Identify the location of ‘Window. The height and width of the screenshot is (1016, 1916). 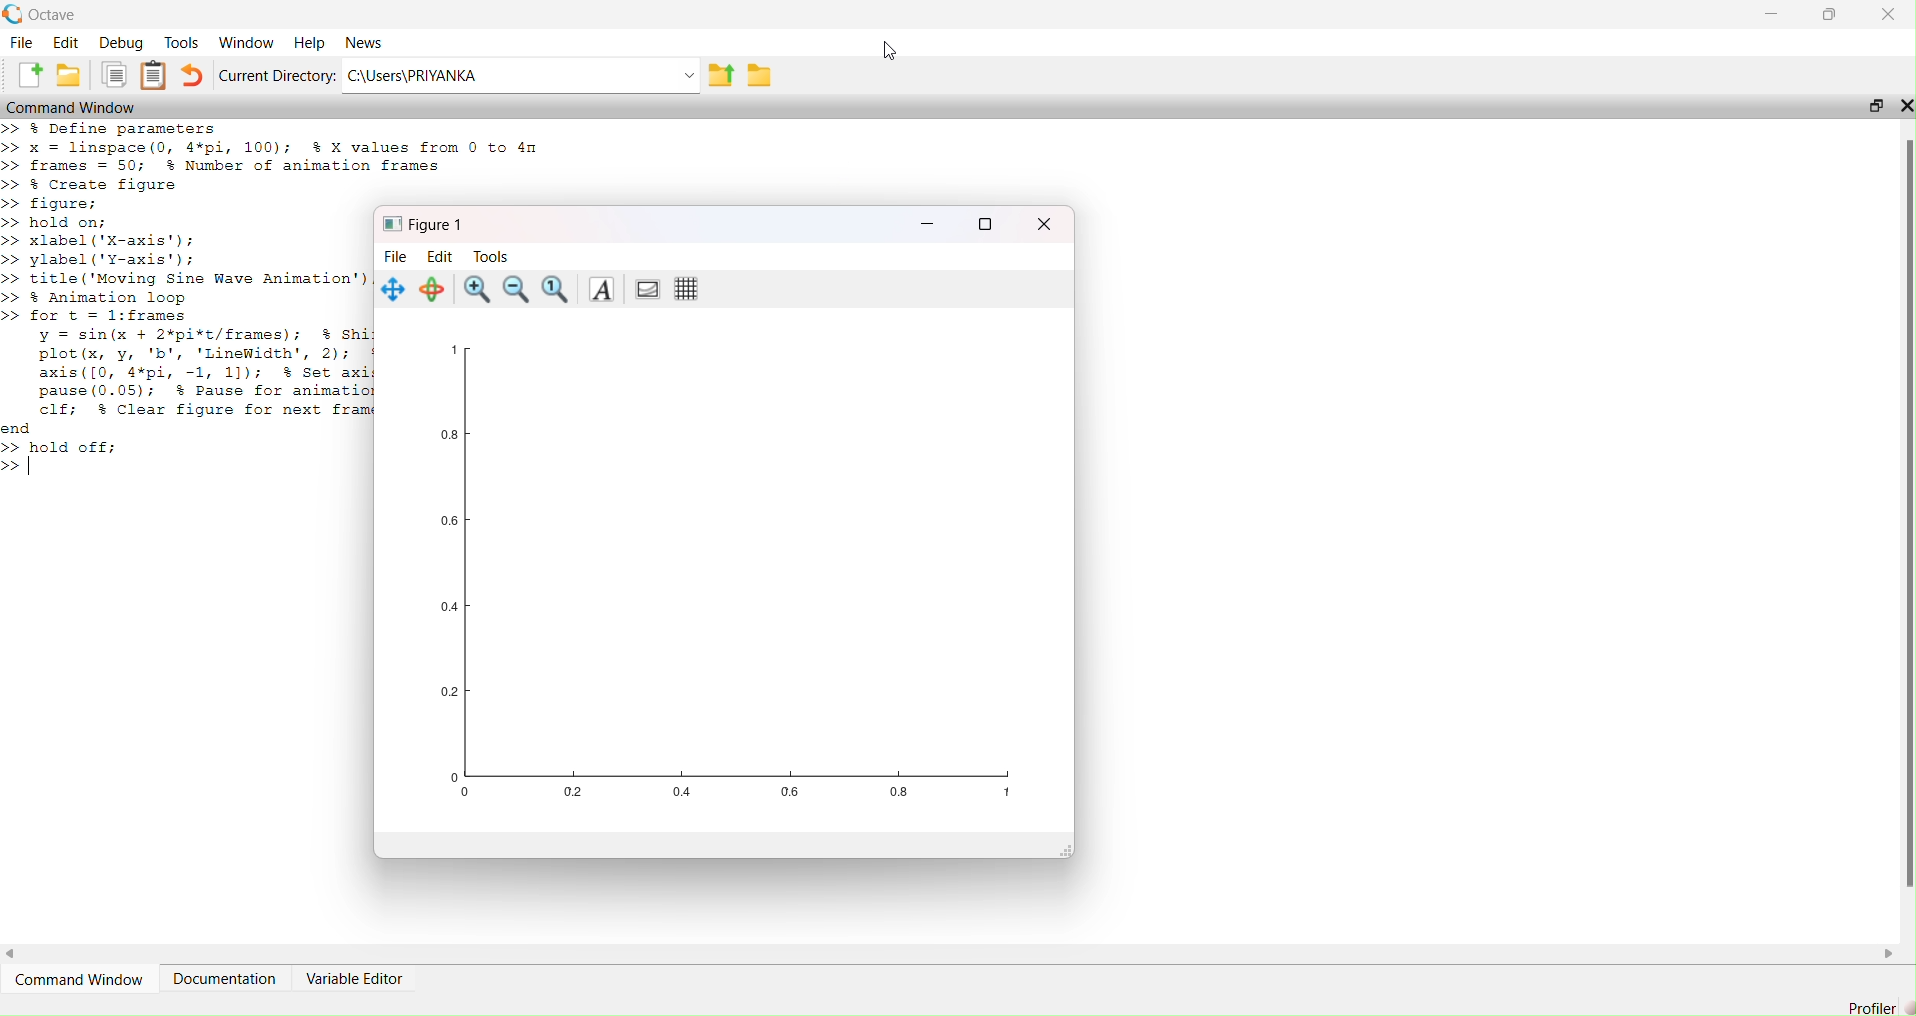
(246, 41).